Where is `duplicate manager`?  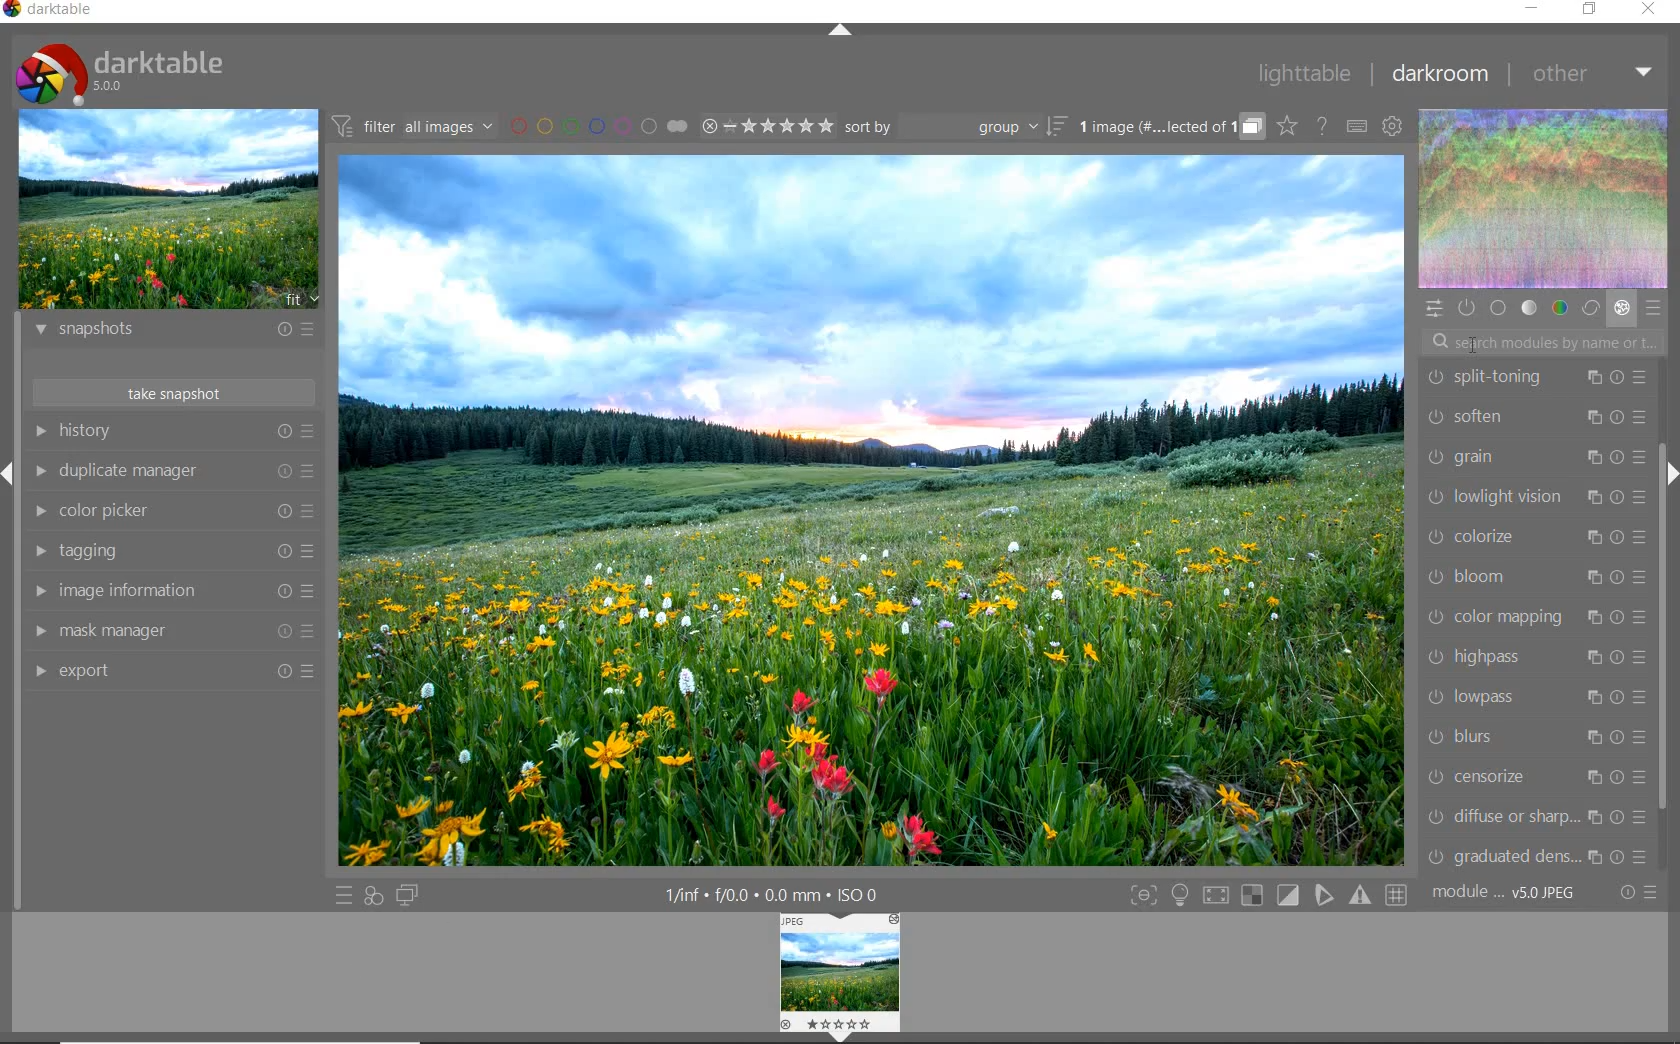
duplicate manager is located at coordinates (177, 473).